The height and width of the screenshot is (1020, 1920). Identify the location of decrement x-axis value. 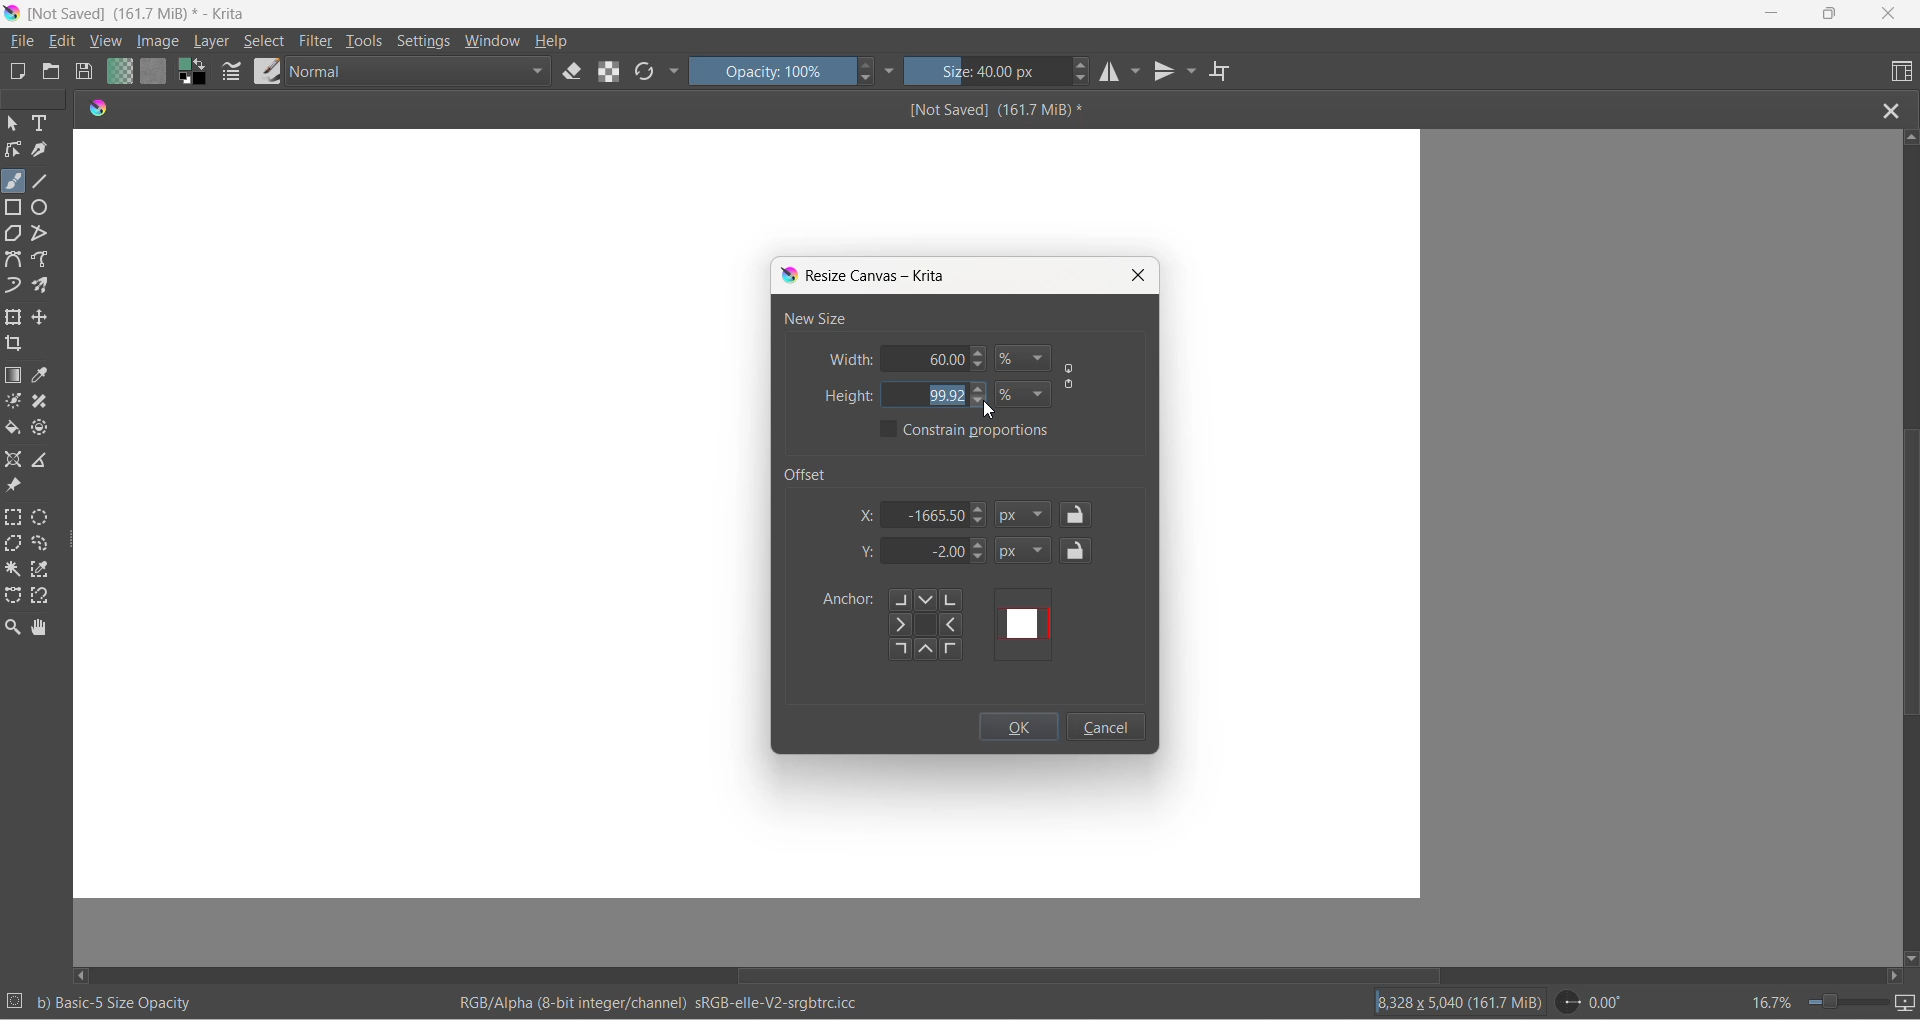
(979, 523).